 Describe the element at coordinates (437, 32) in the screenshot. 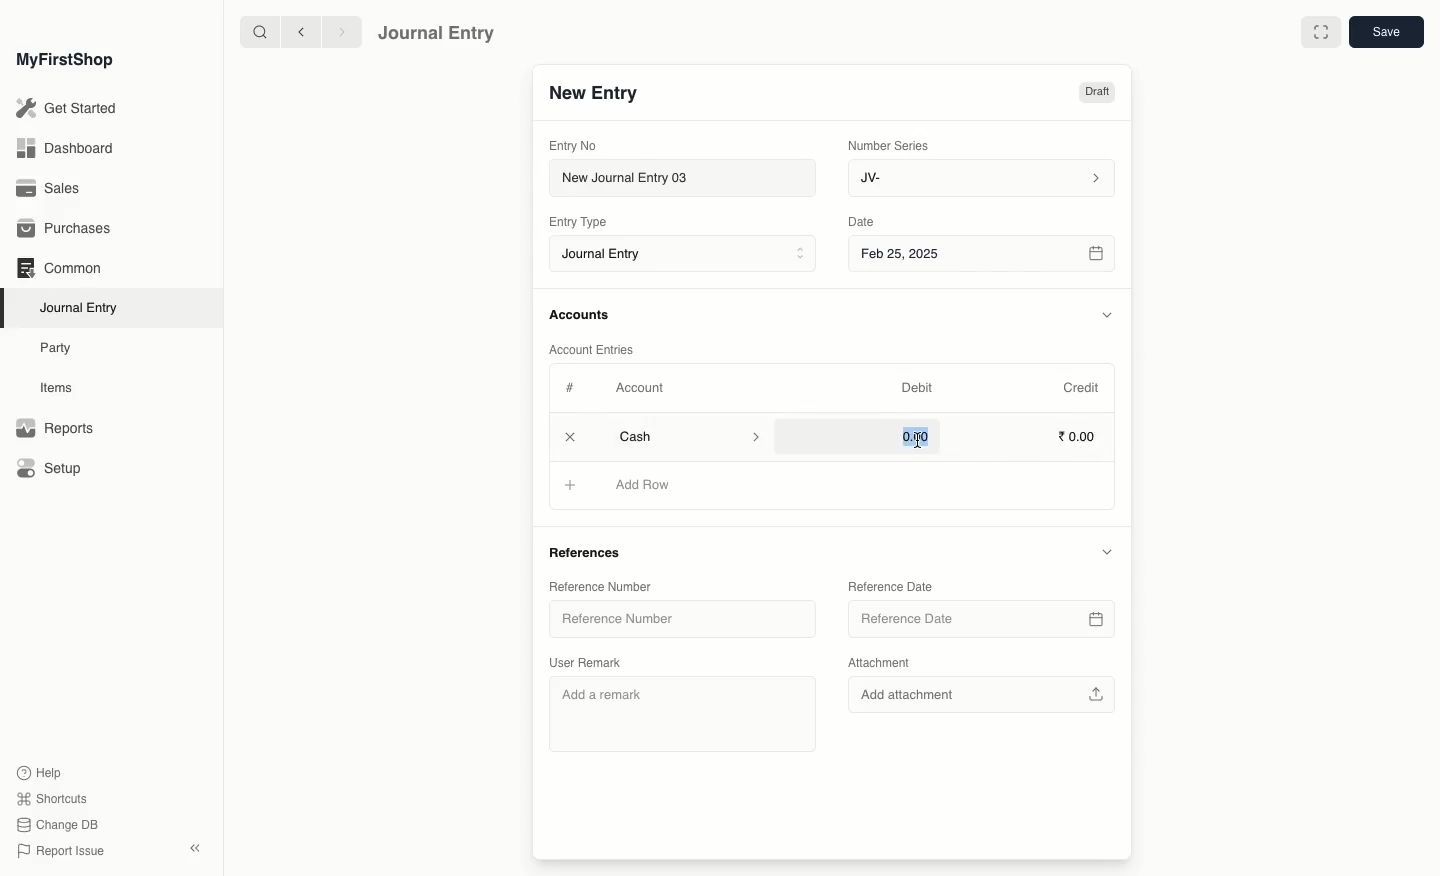

I see `Journal Entry` at that location.